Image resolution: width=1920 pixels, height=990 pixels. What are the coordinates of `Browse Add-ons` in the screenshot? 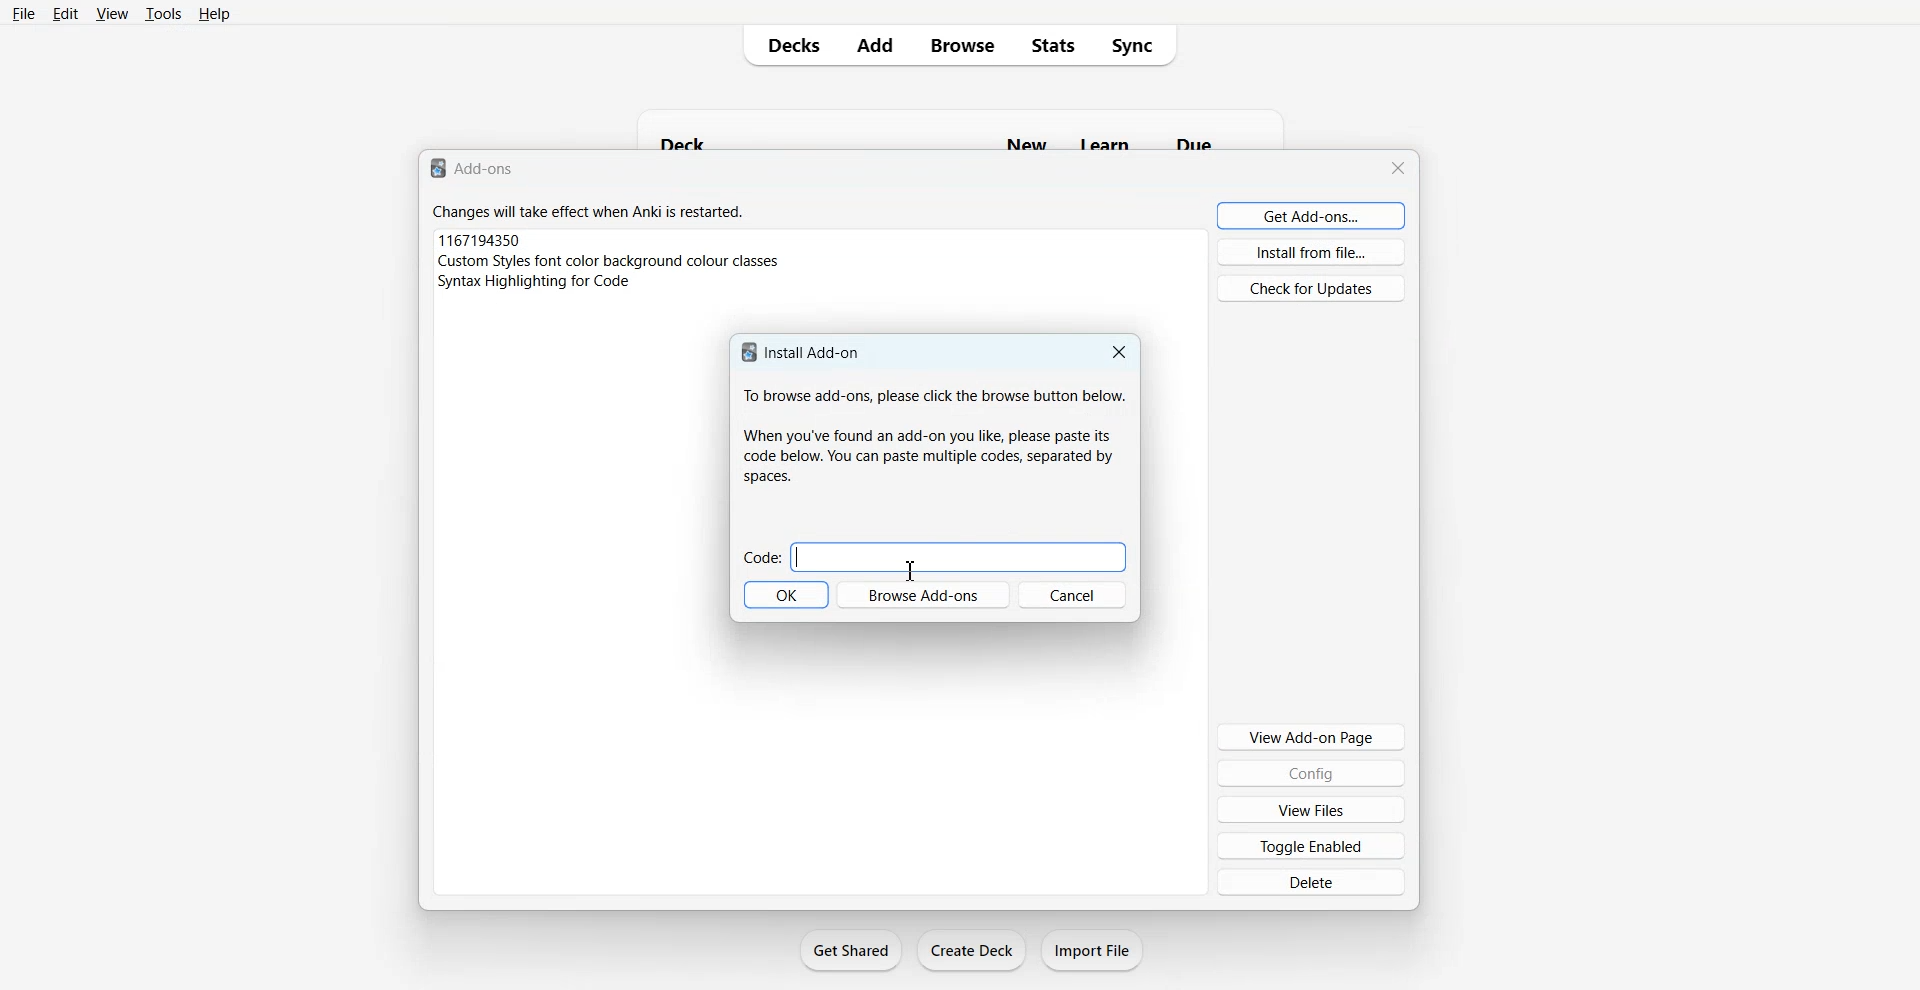 It's located at (924, 594).